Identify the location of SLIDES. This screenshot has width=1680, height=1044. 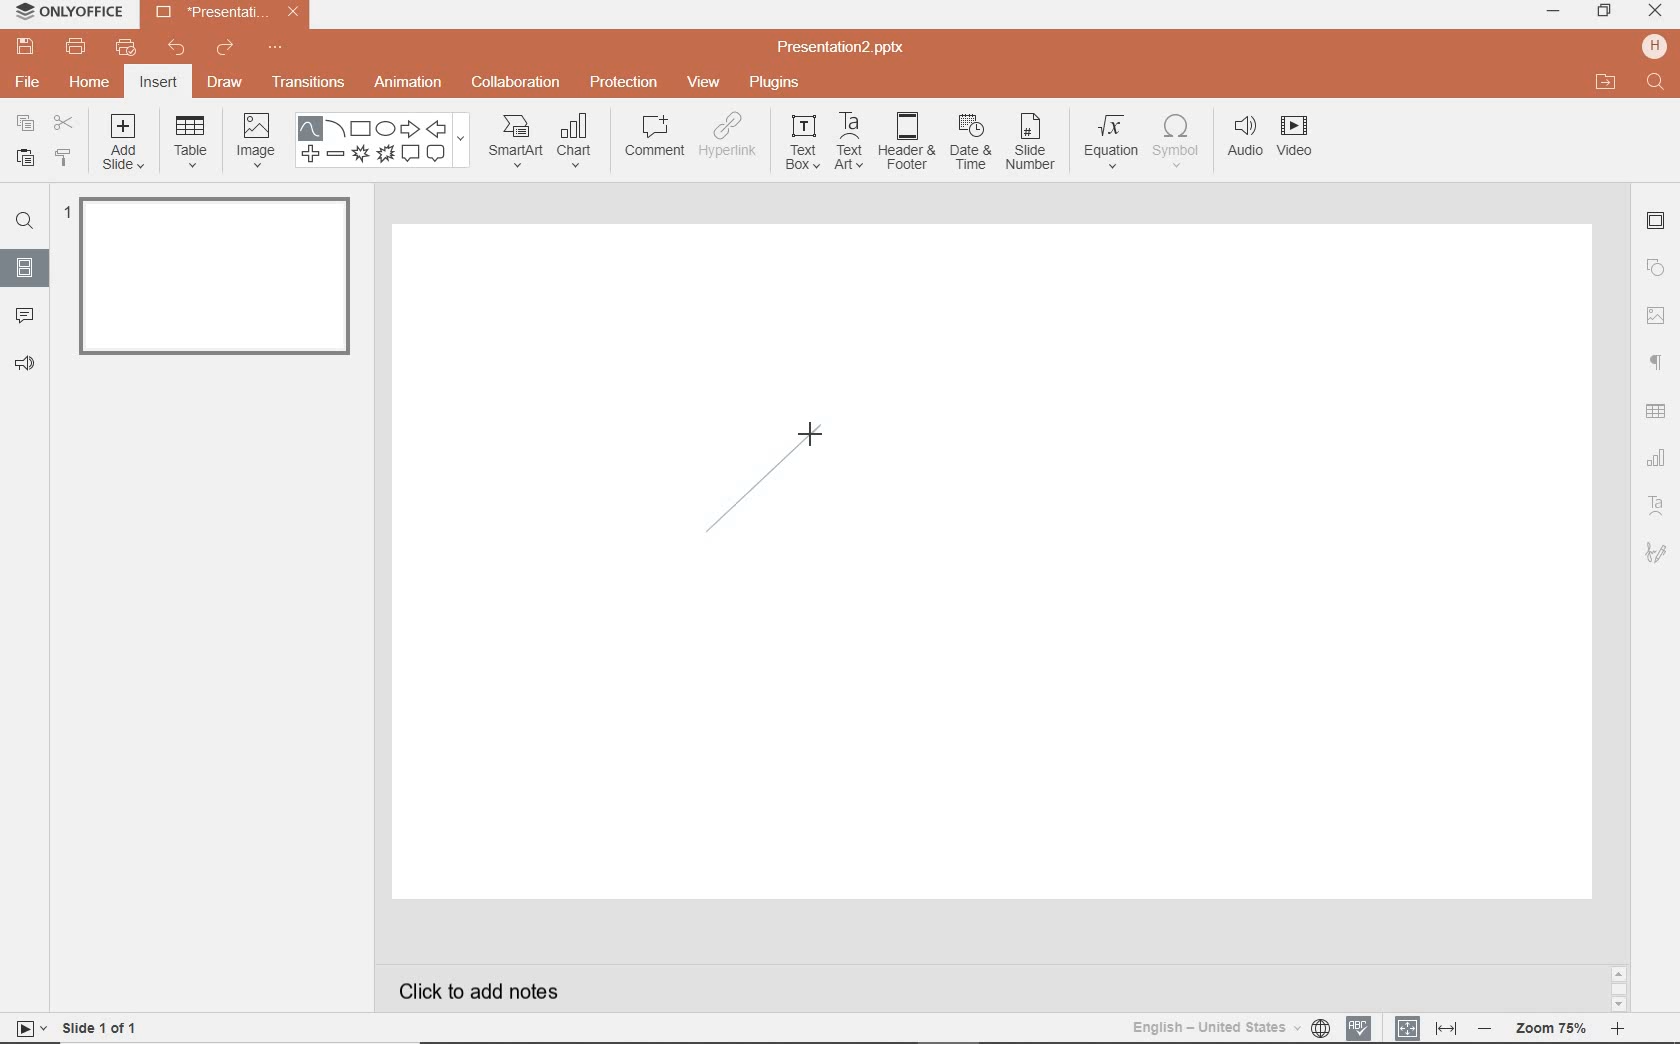
(24, 267).